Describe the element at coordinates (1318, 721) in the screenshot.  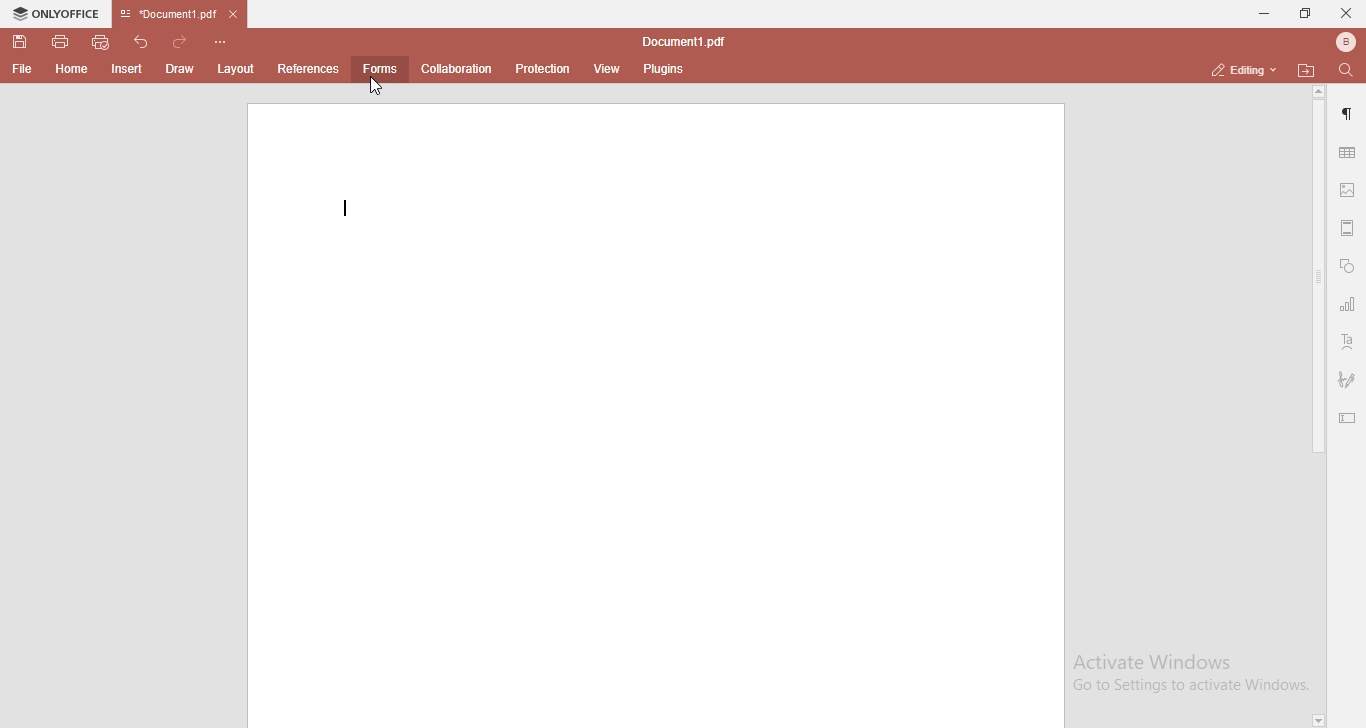
I see `page down` at that location.